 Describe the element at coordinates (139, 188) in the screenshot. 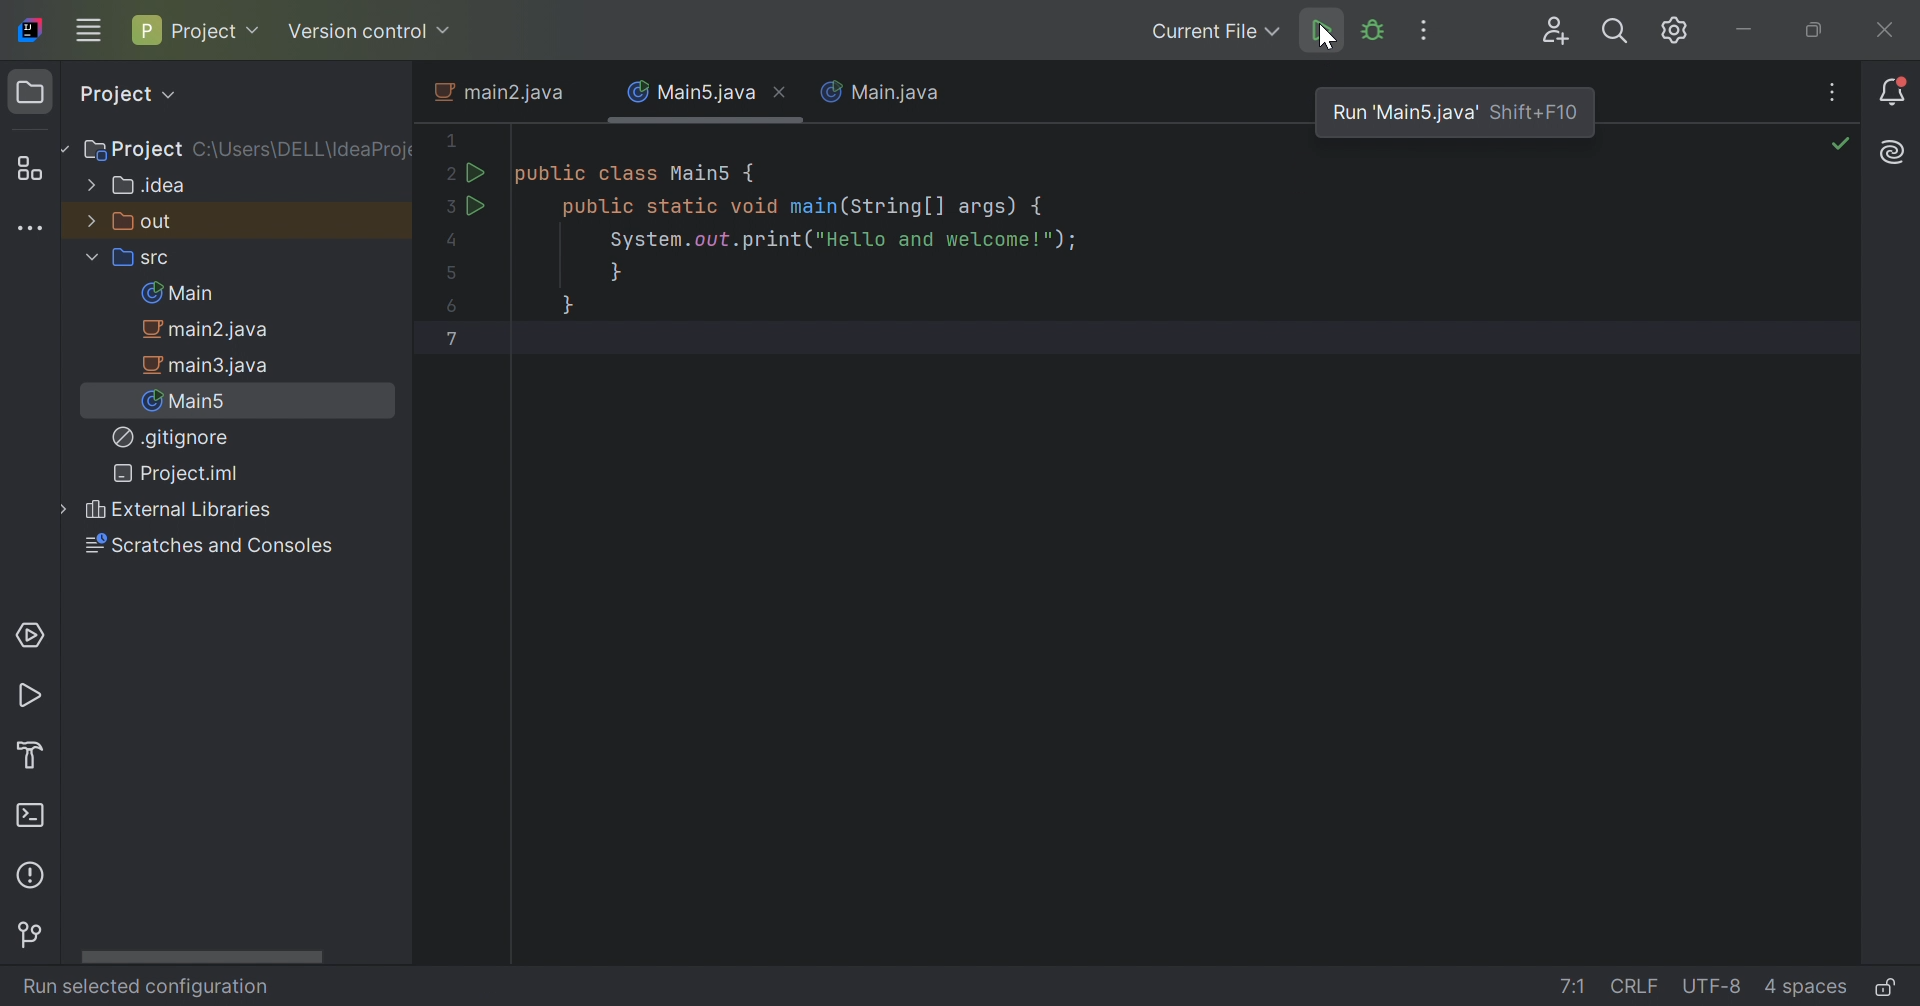

I see `.idea` at that location.